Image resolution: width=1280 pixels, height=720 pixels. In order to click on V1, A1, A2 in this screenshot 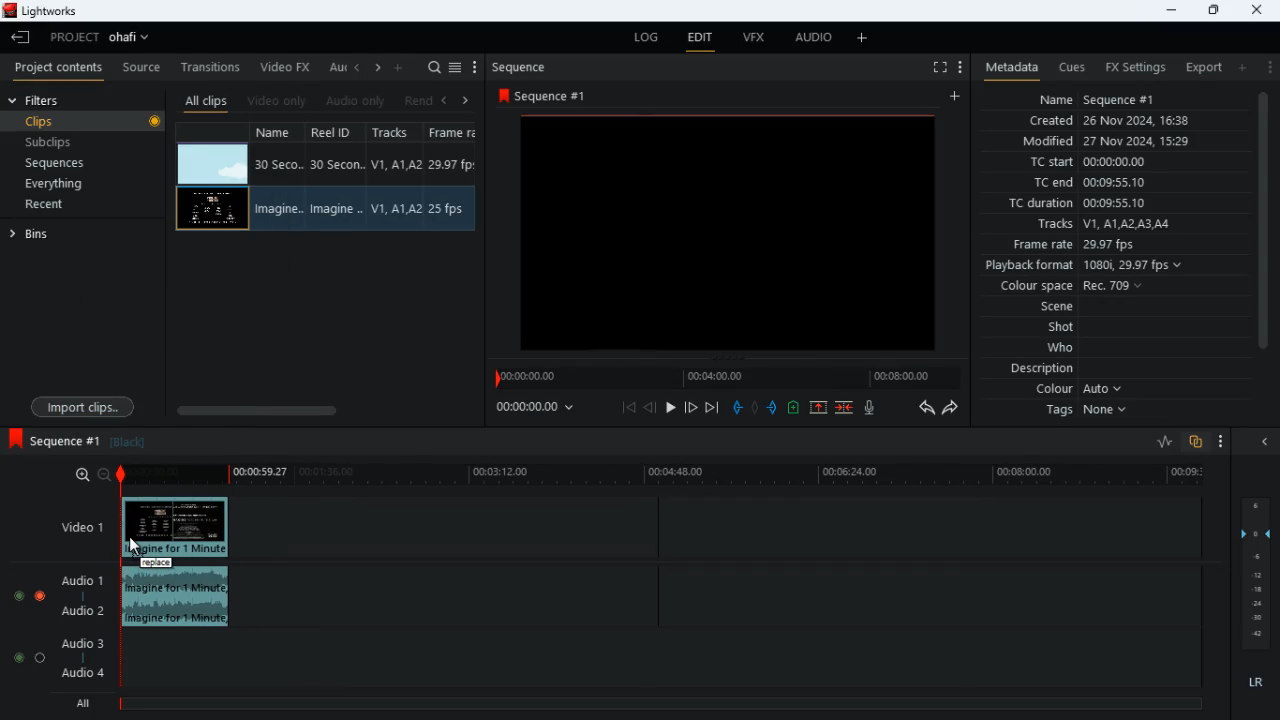, I will do `click(394, 164)`.